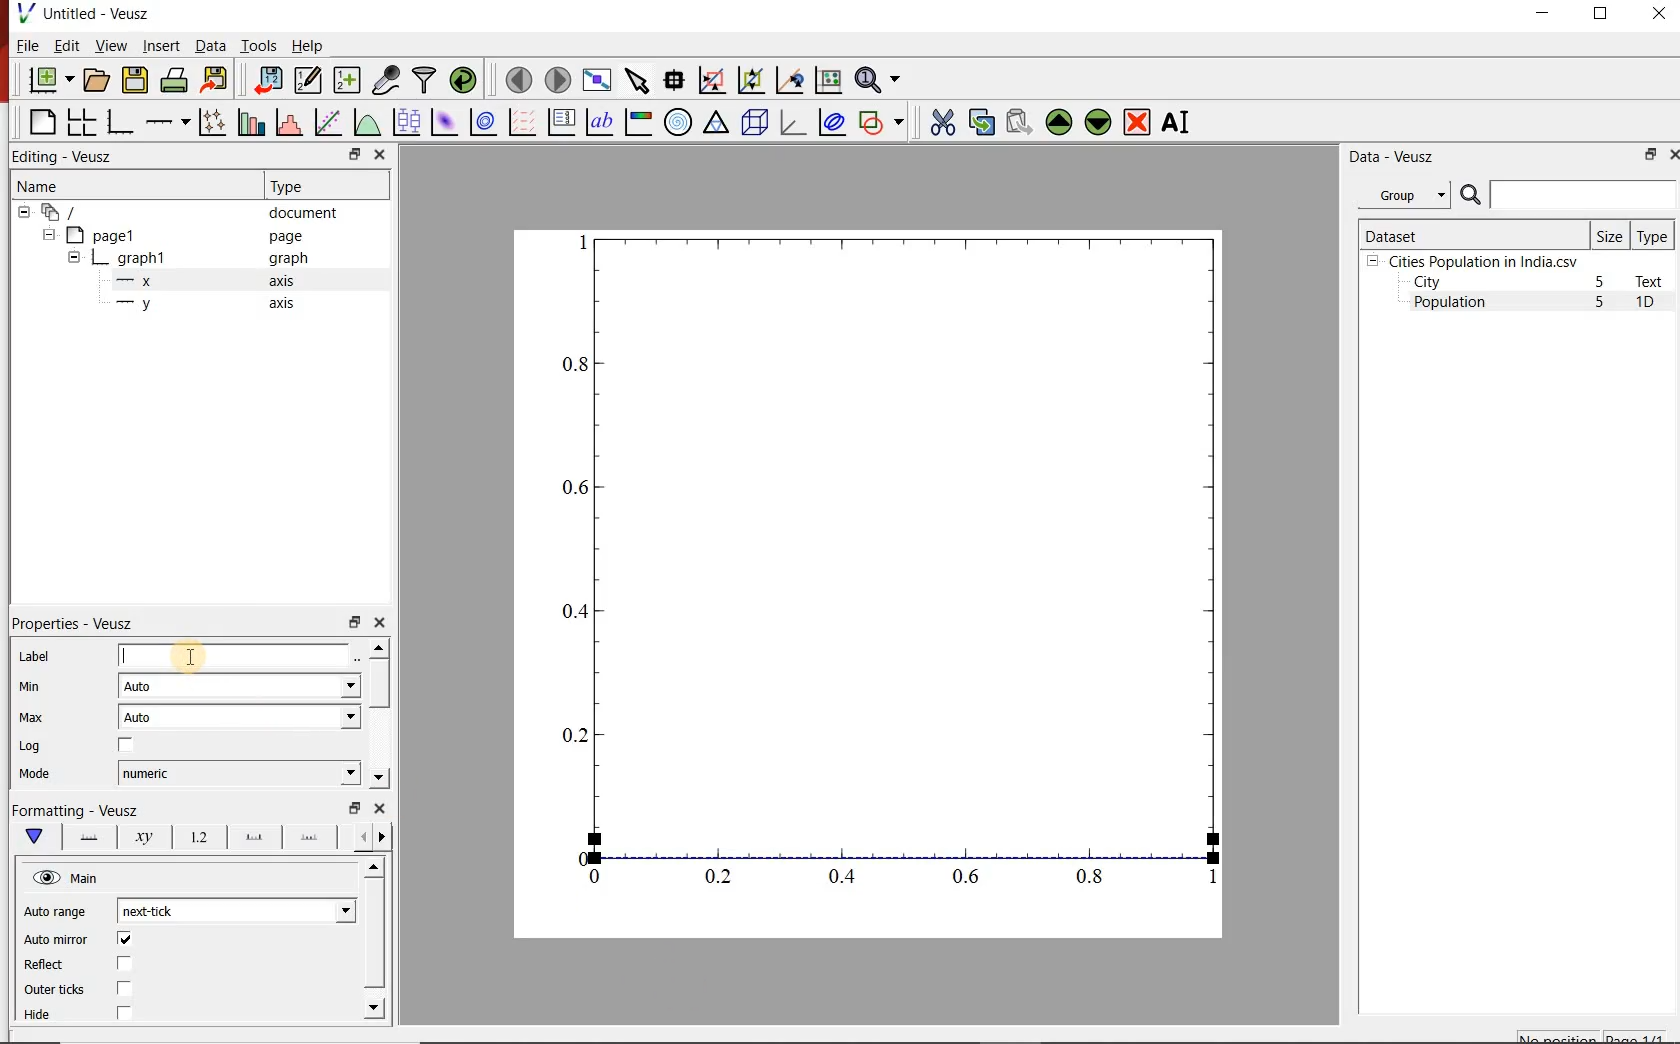  What do you see at coordinates (710, 79) in the screenshot?
I see `click or draw a rectangle to zoom graph indexes` at bounding box center [710, 79].